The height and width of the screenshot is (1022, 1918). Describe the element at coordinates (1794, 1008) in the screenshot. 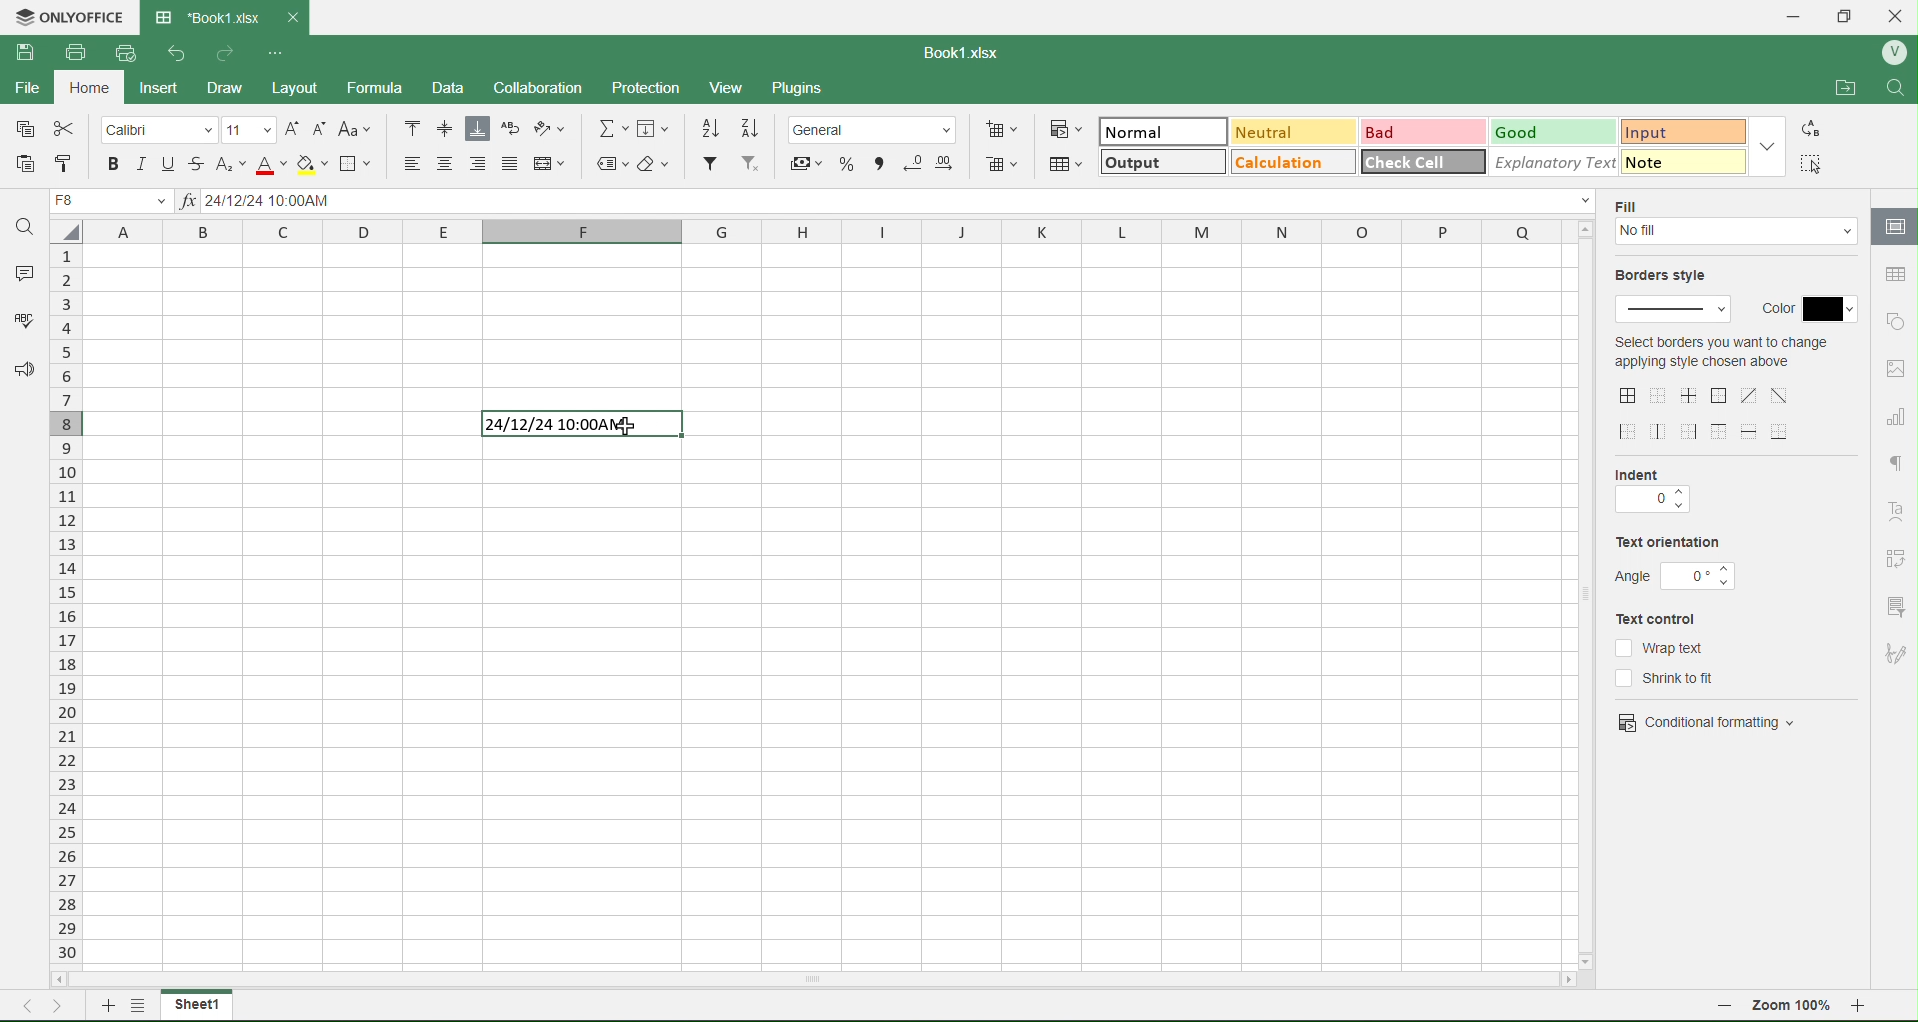

I see `Zoom 100%` at that location.